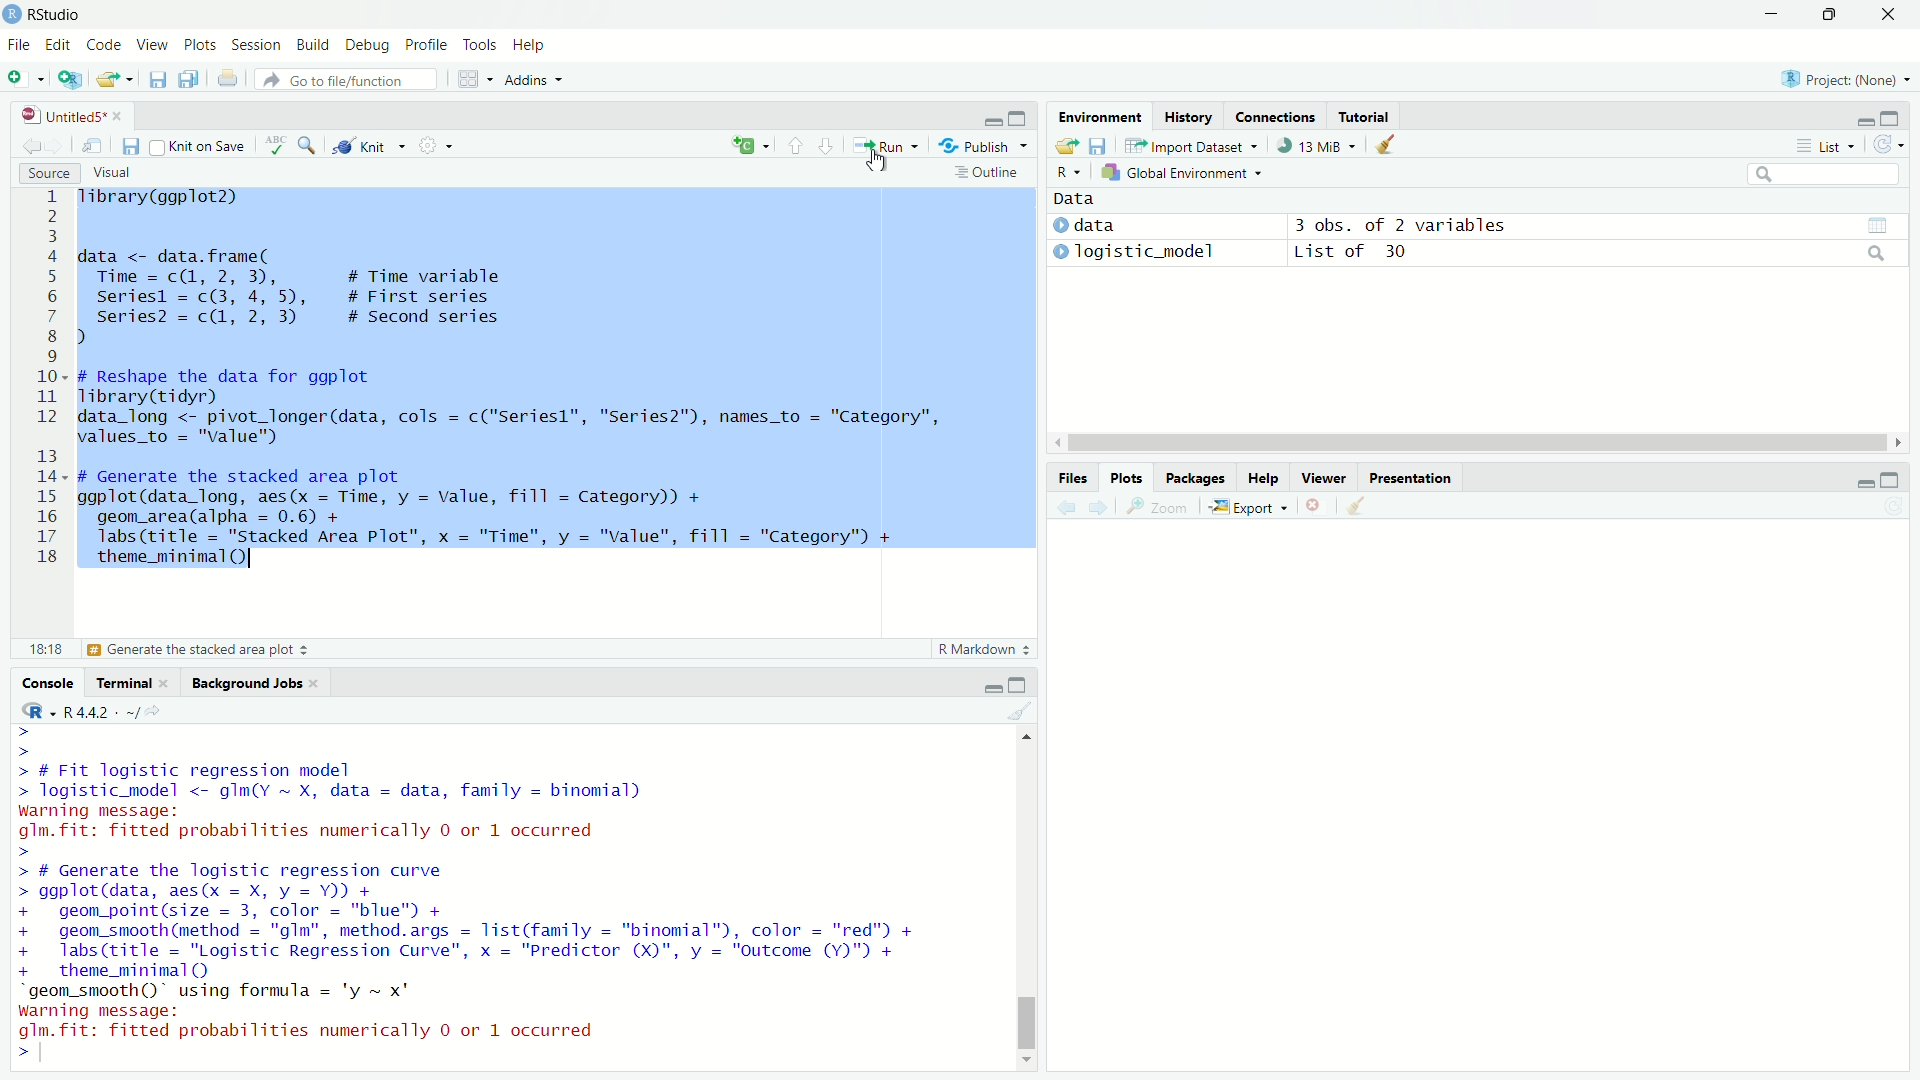  I want to click on copy, so click(196, 80).